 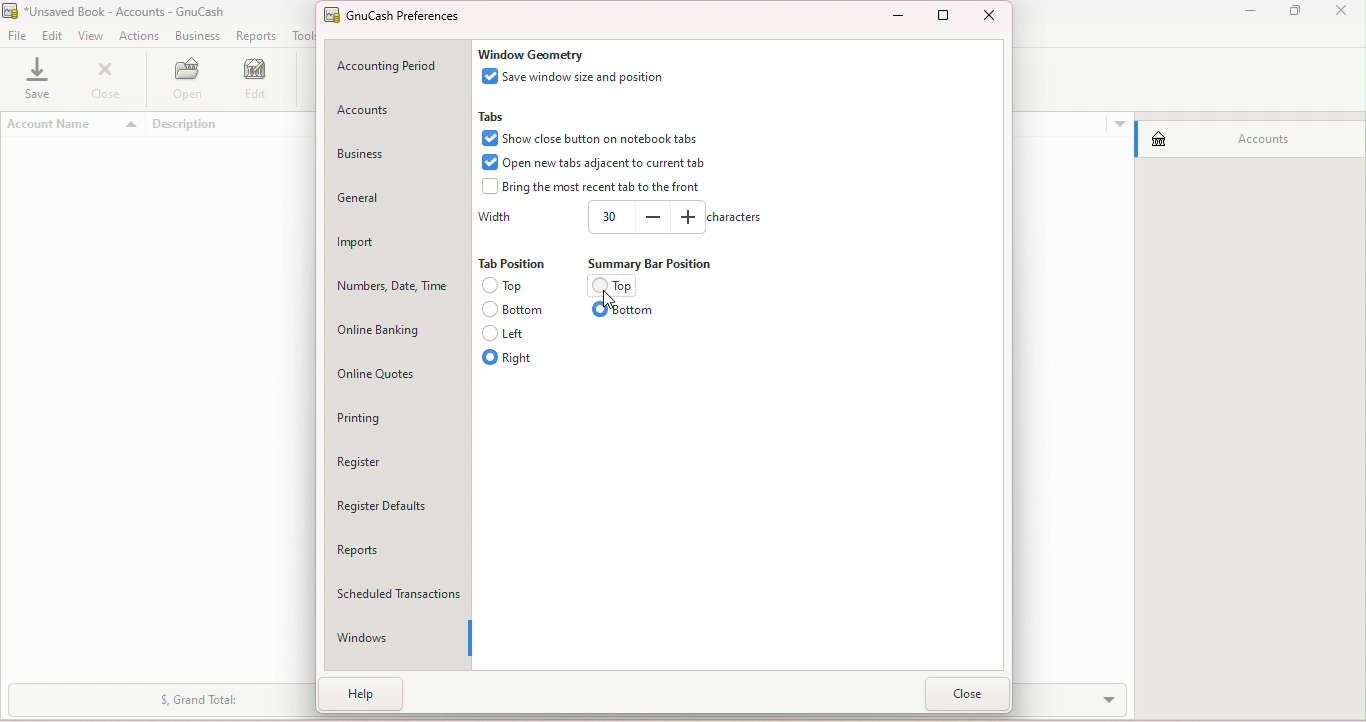 What do you see at coordinates (404, 17) in the screenshot?
I see `GnuCash preferences` at bounding box center [404, 17].